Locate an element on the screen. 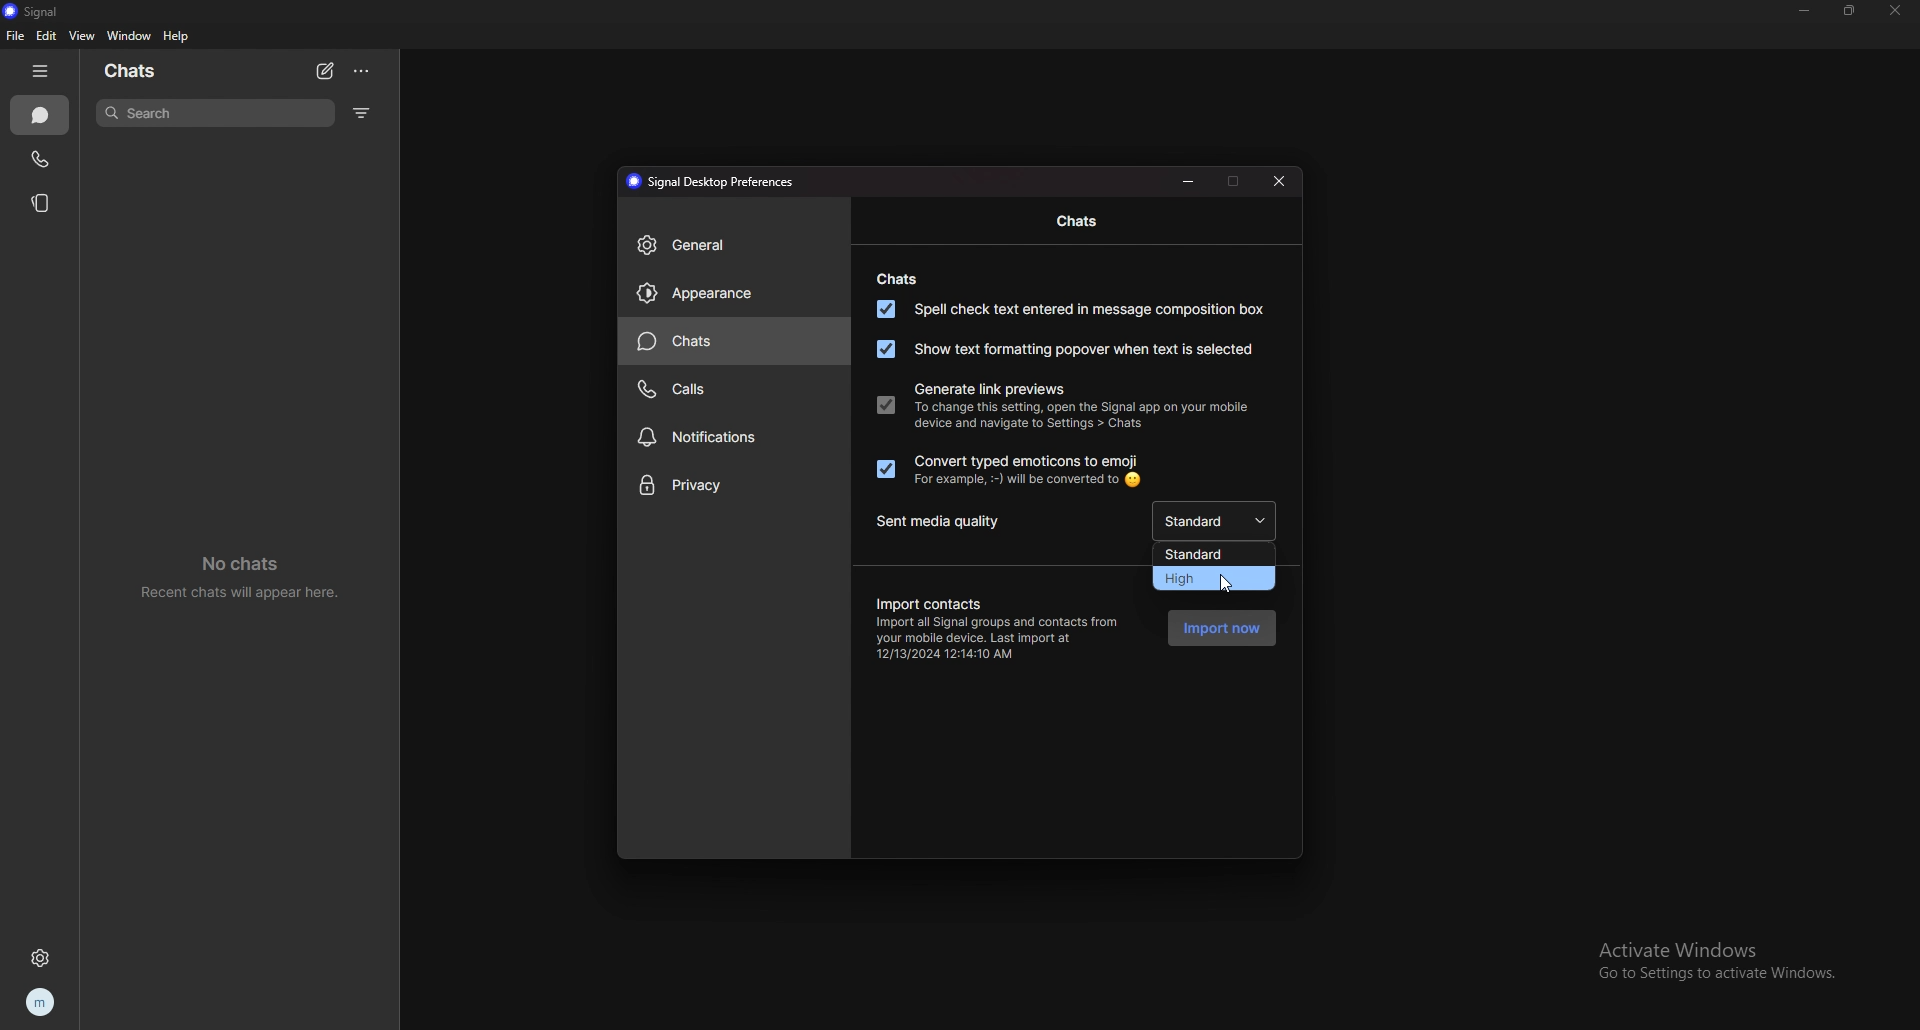  filter is located at coordinates (363, 112).